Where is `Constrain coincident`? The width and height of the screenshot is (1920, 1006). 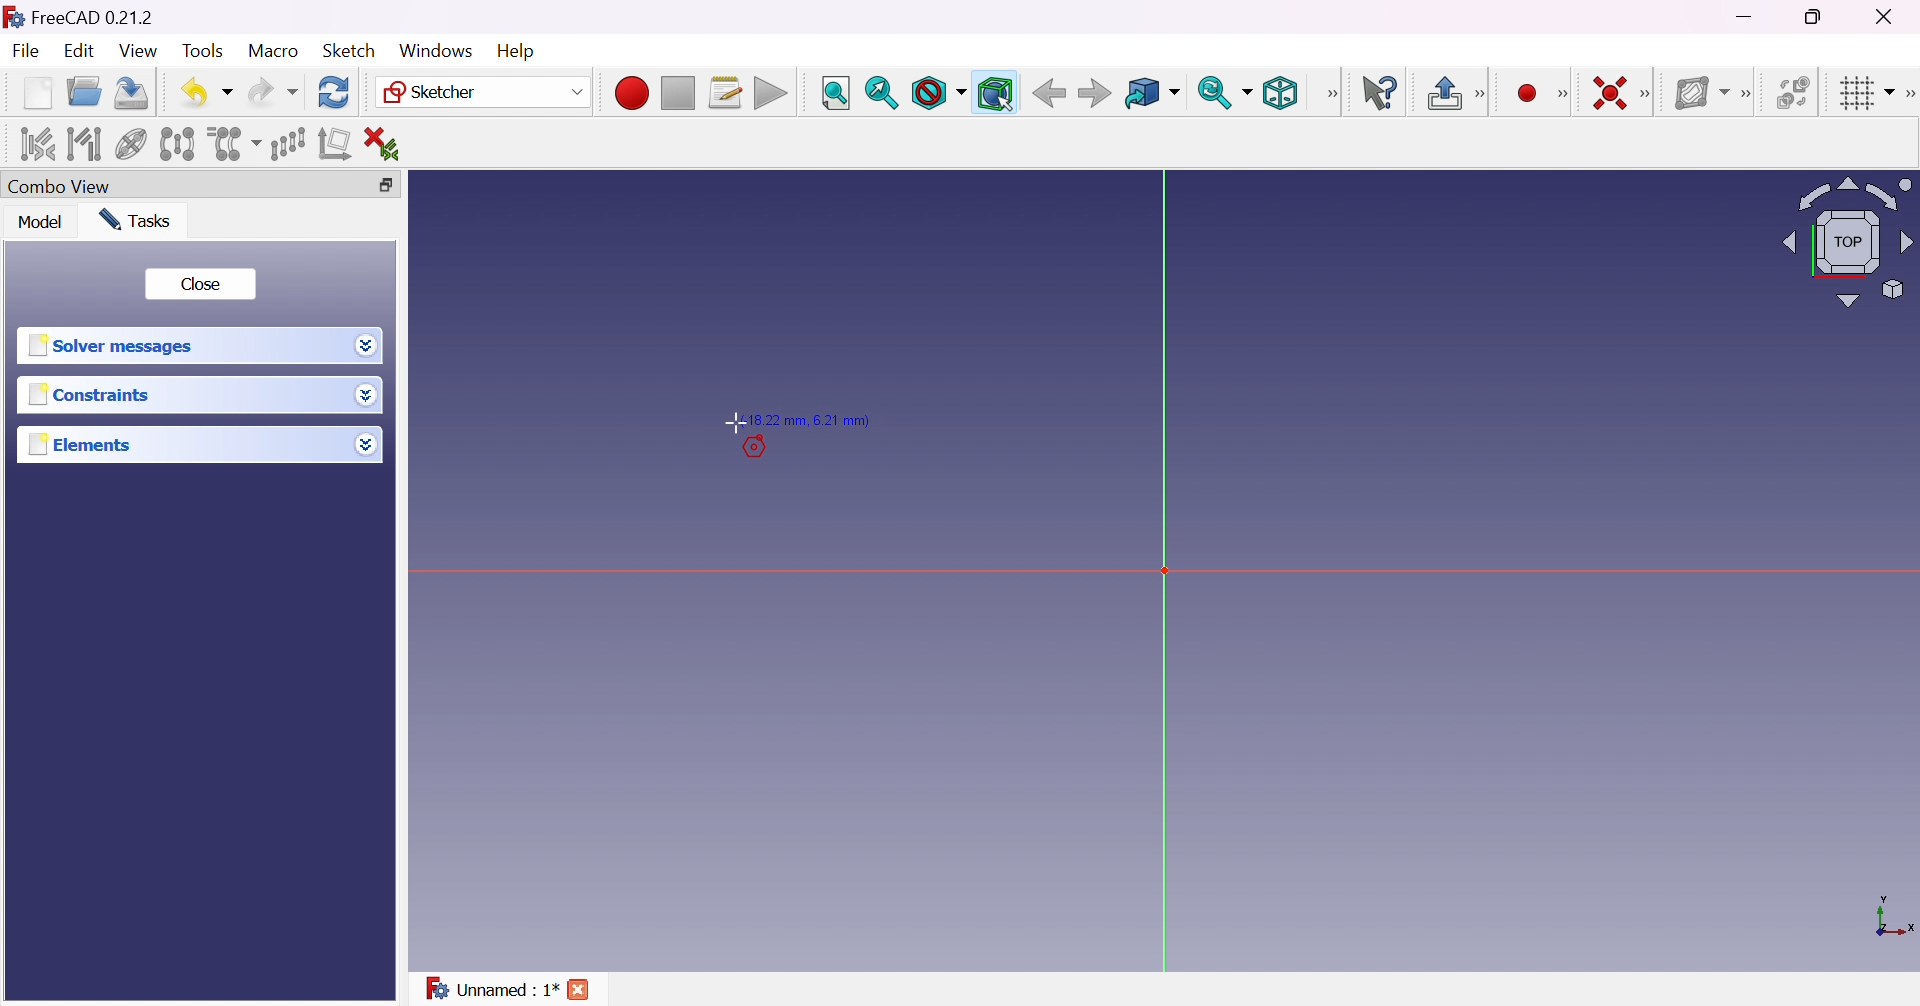
Constrain coincident is located at coordinates (1608, 93).